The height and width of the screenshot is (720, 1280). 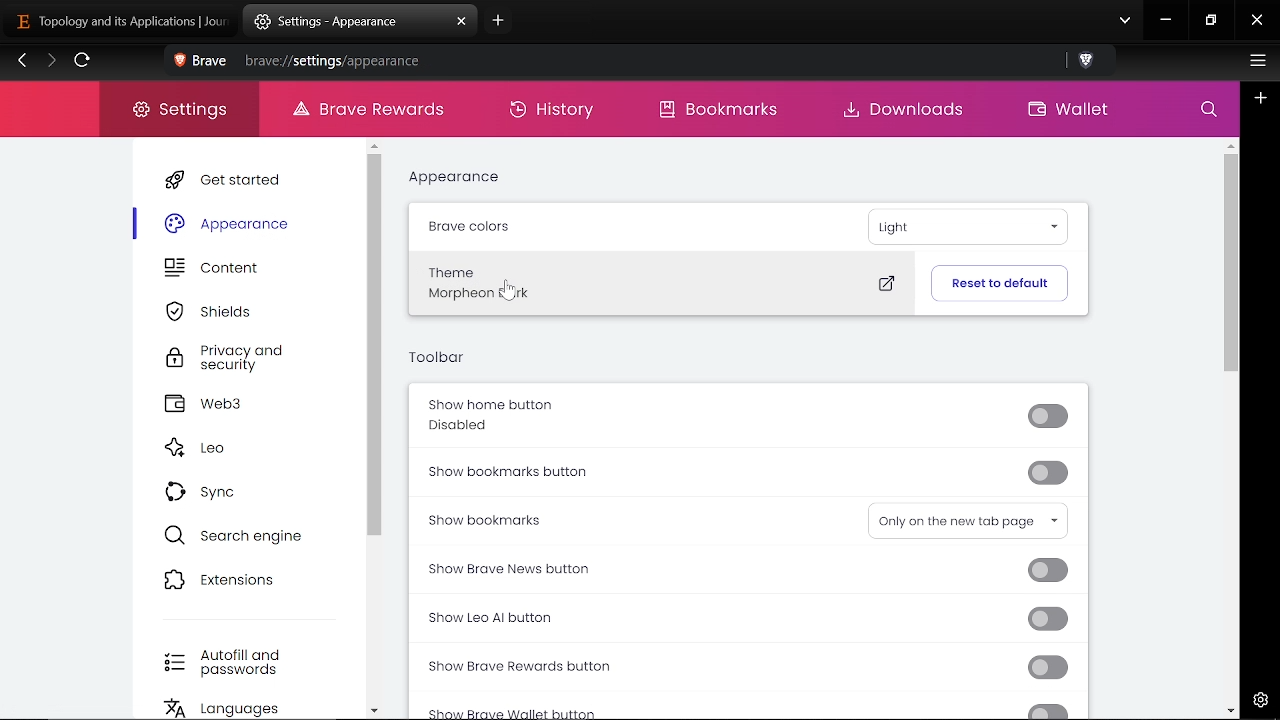 What do you see at coordinates (223, 311) in the screenshot?
I see `Shields` at bounding box center [223, 311].